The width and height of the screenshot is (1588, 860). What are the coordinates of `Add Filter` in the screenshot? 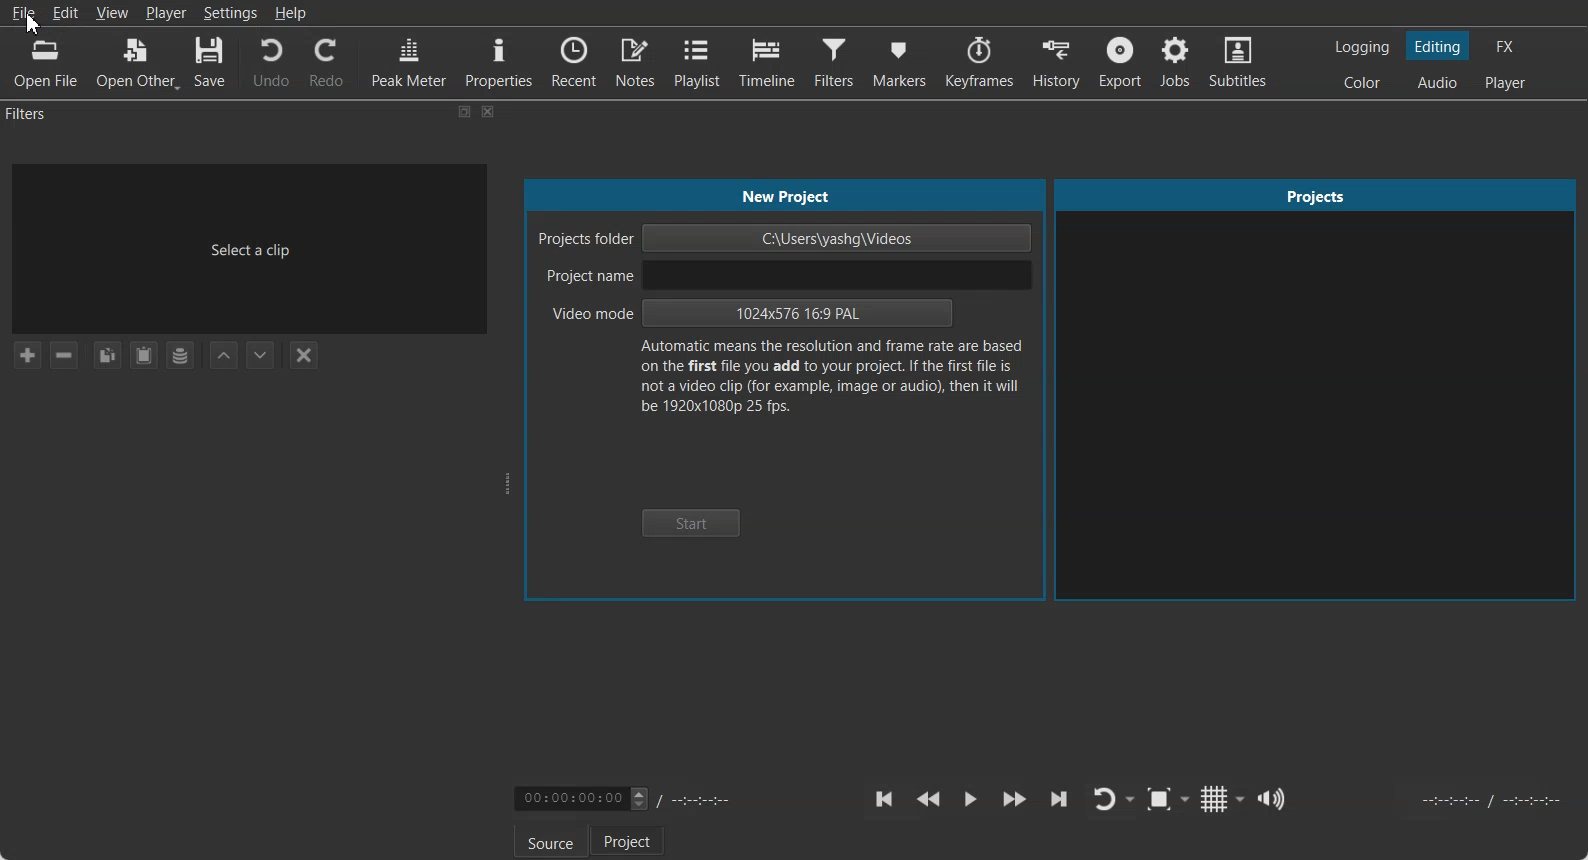 It's located at (26, 354).